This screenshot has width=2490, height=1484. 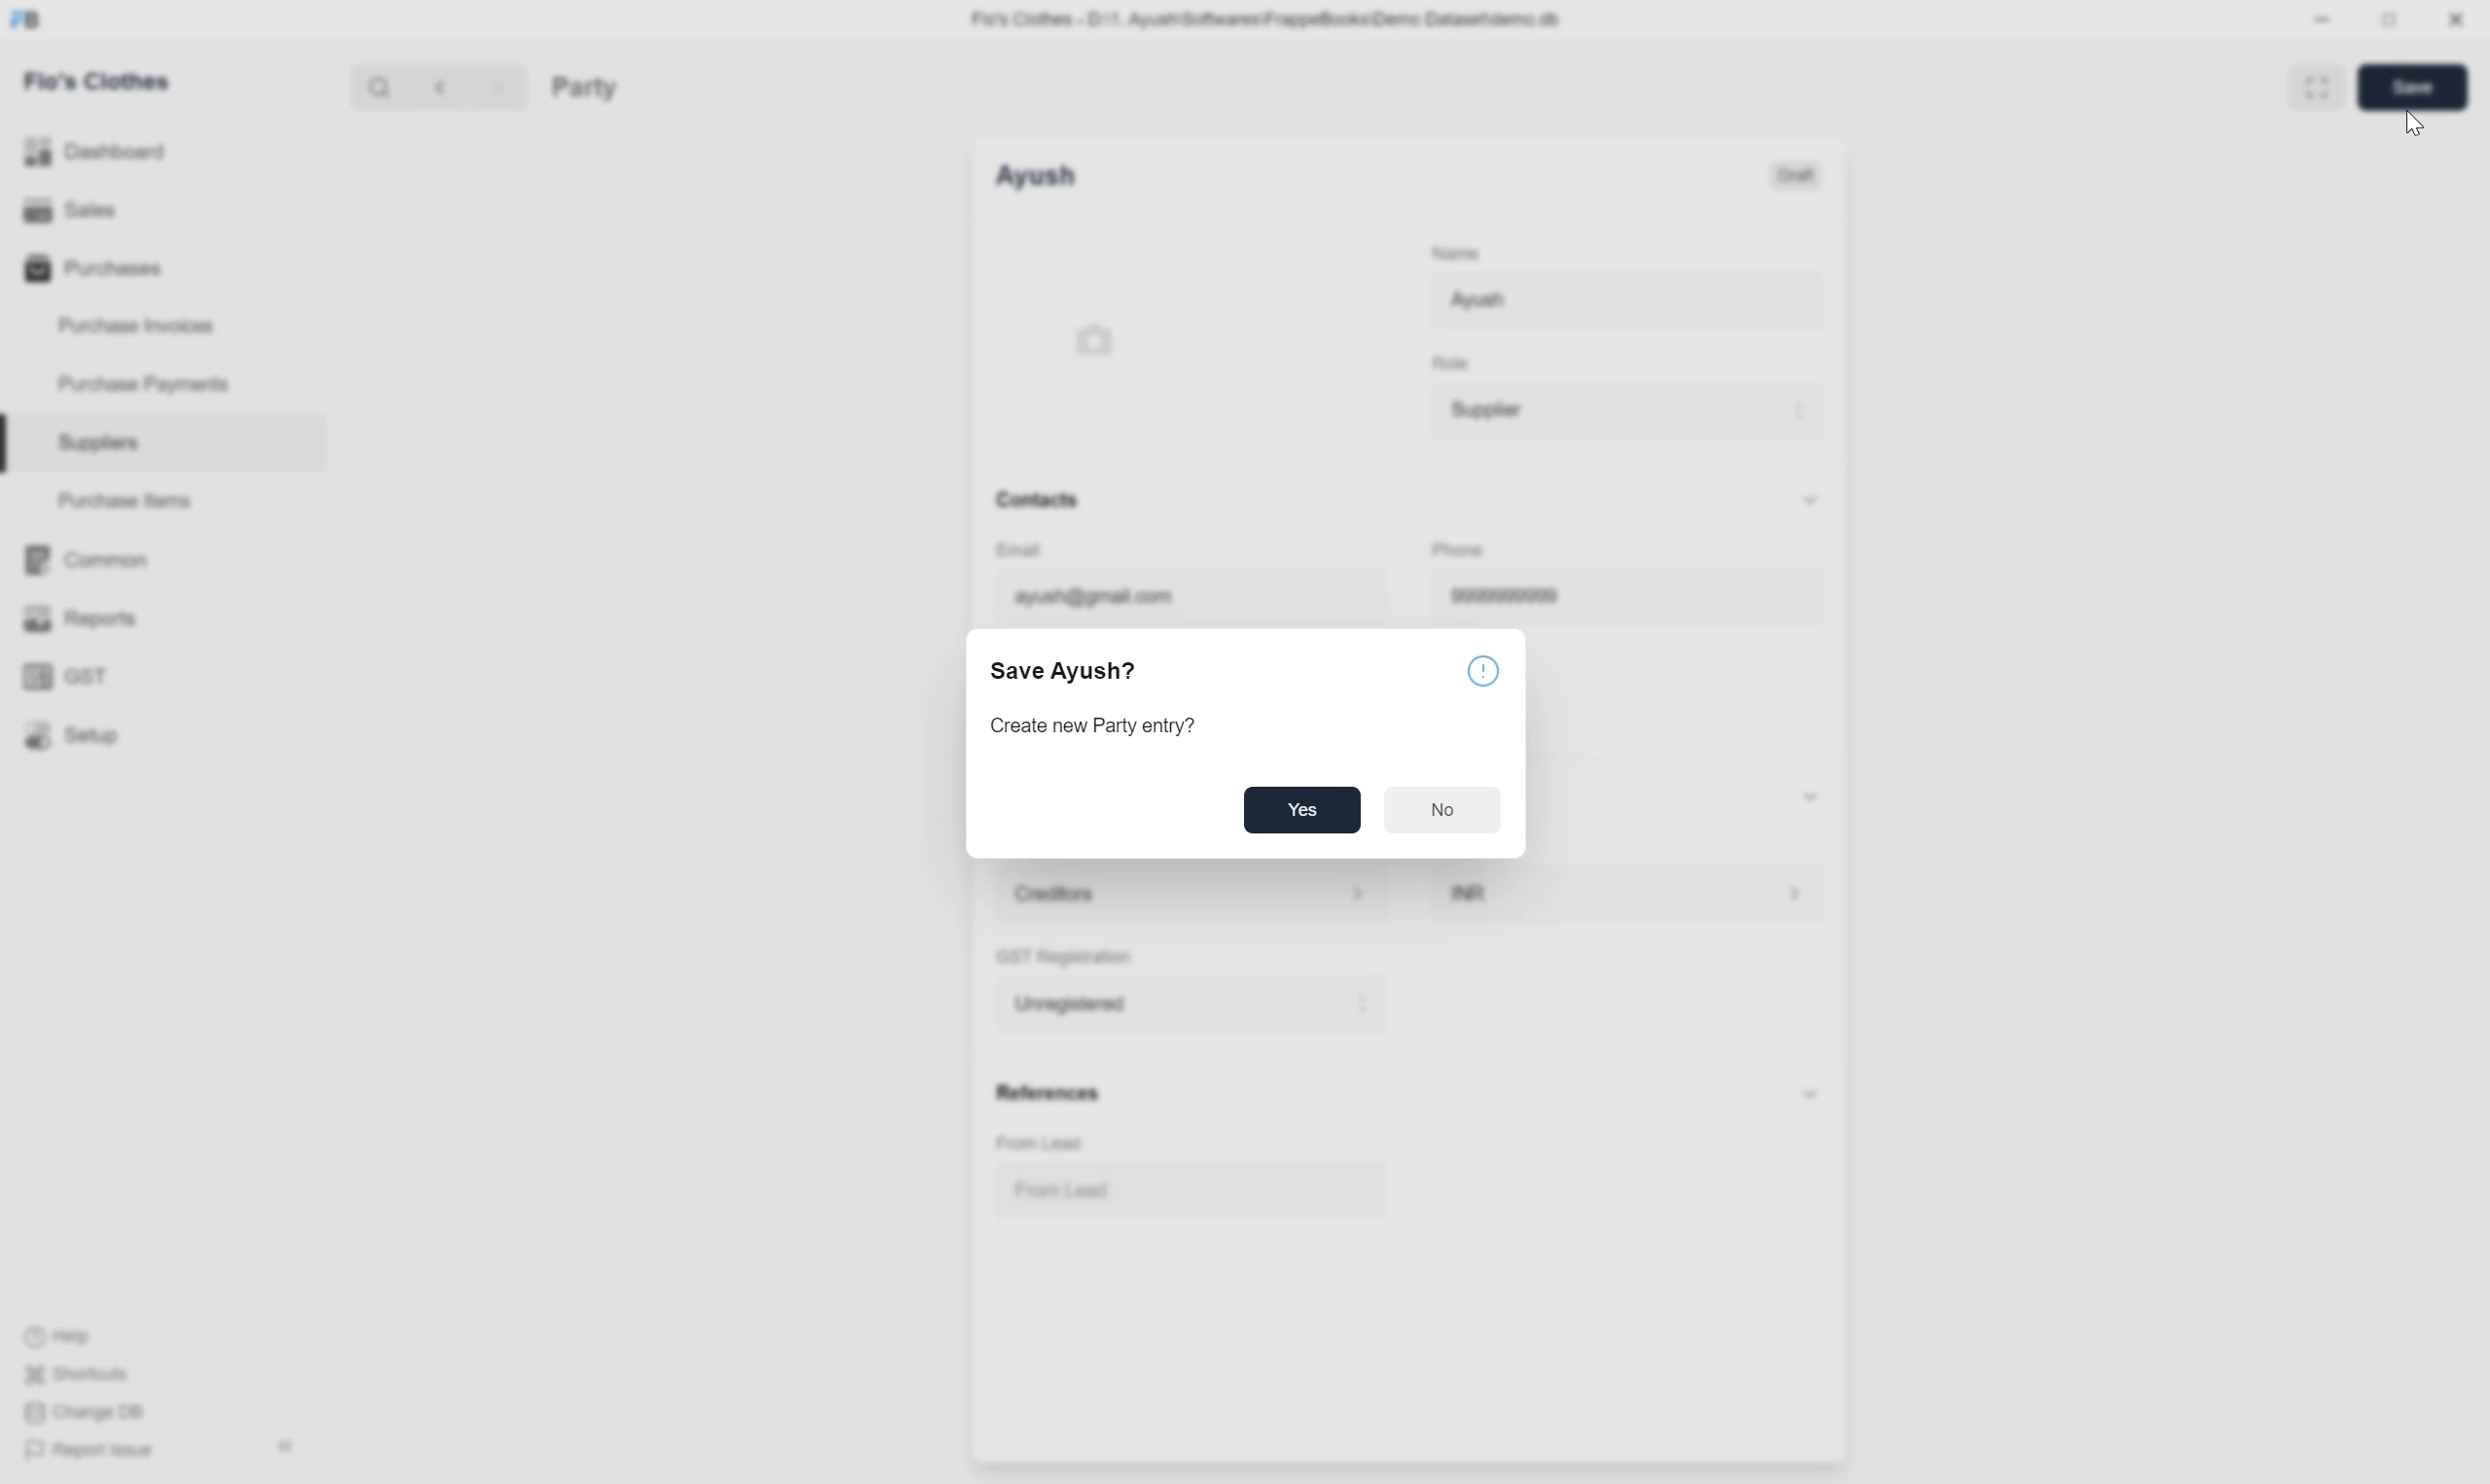 What do you see at coordinates (1628, 893) in the screenshot?
I see `INR` at bounding box center [1628, 893].